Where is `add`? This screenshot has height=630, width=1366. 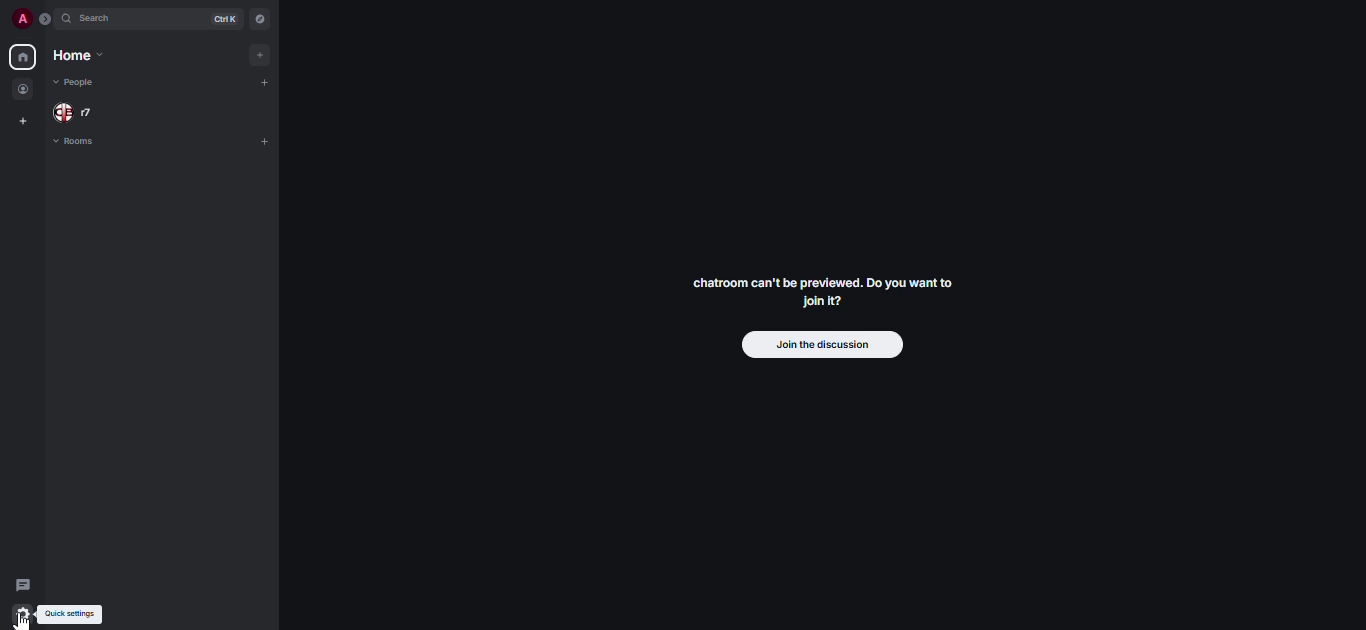
add is located at coordinates (260, 53).